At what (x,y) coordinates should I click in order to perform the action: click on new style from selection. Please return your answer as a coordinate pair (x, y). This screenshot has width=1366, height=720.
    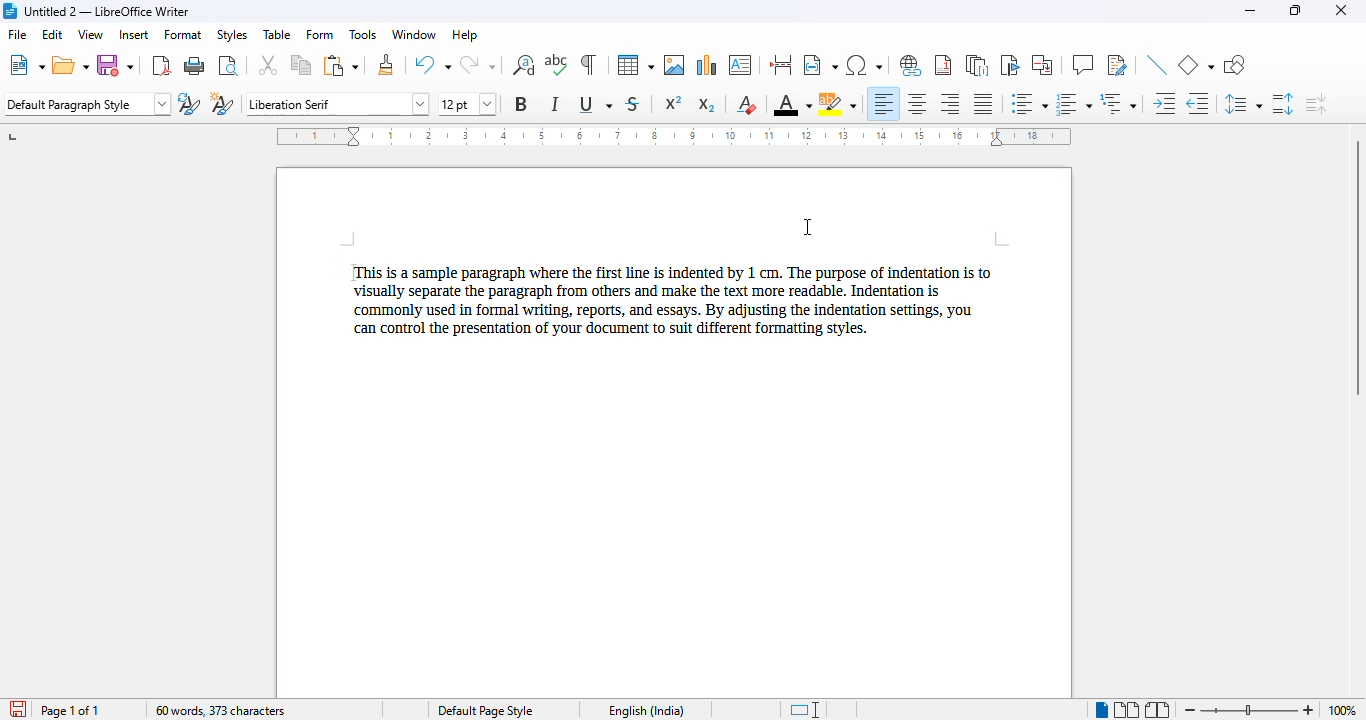
    Looking at the image, I should click on (222, 102).